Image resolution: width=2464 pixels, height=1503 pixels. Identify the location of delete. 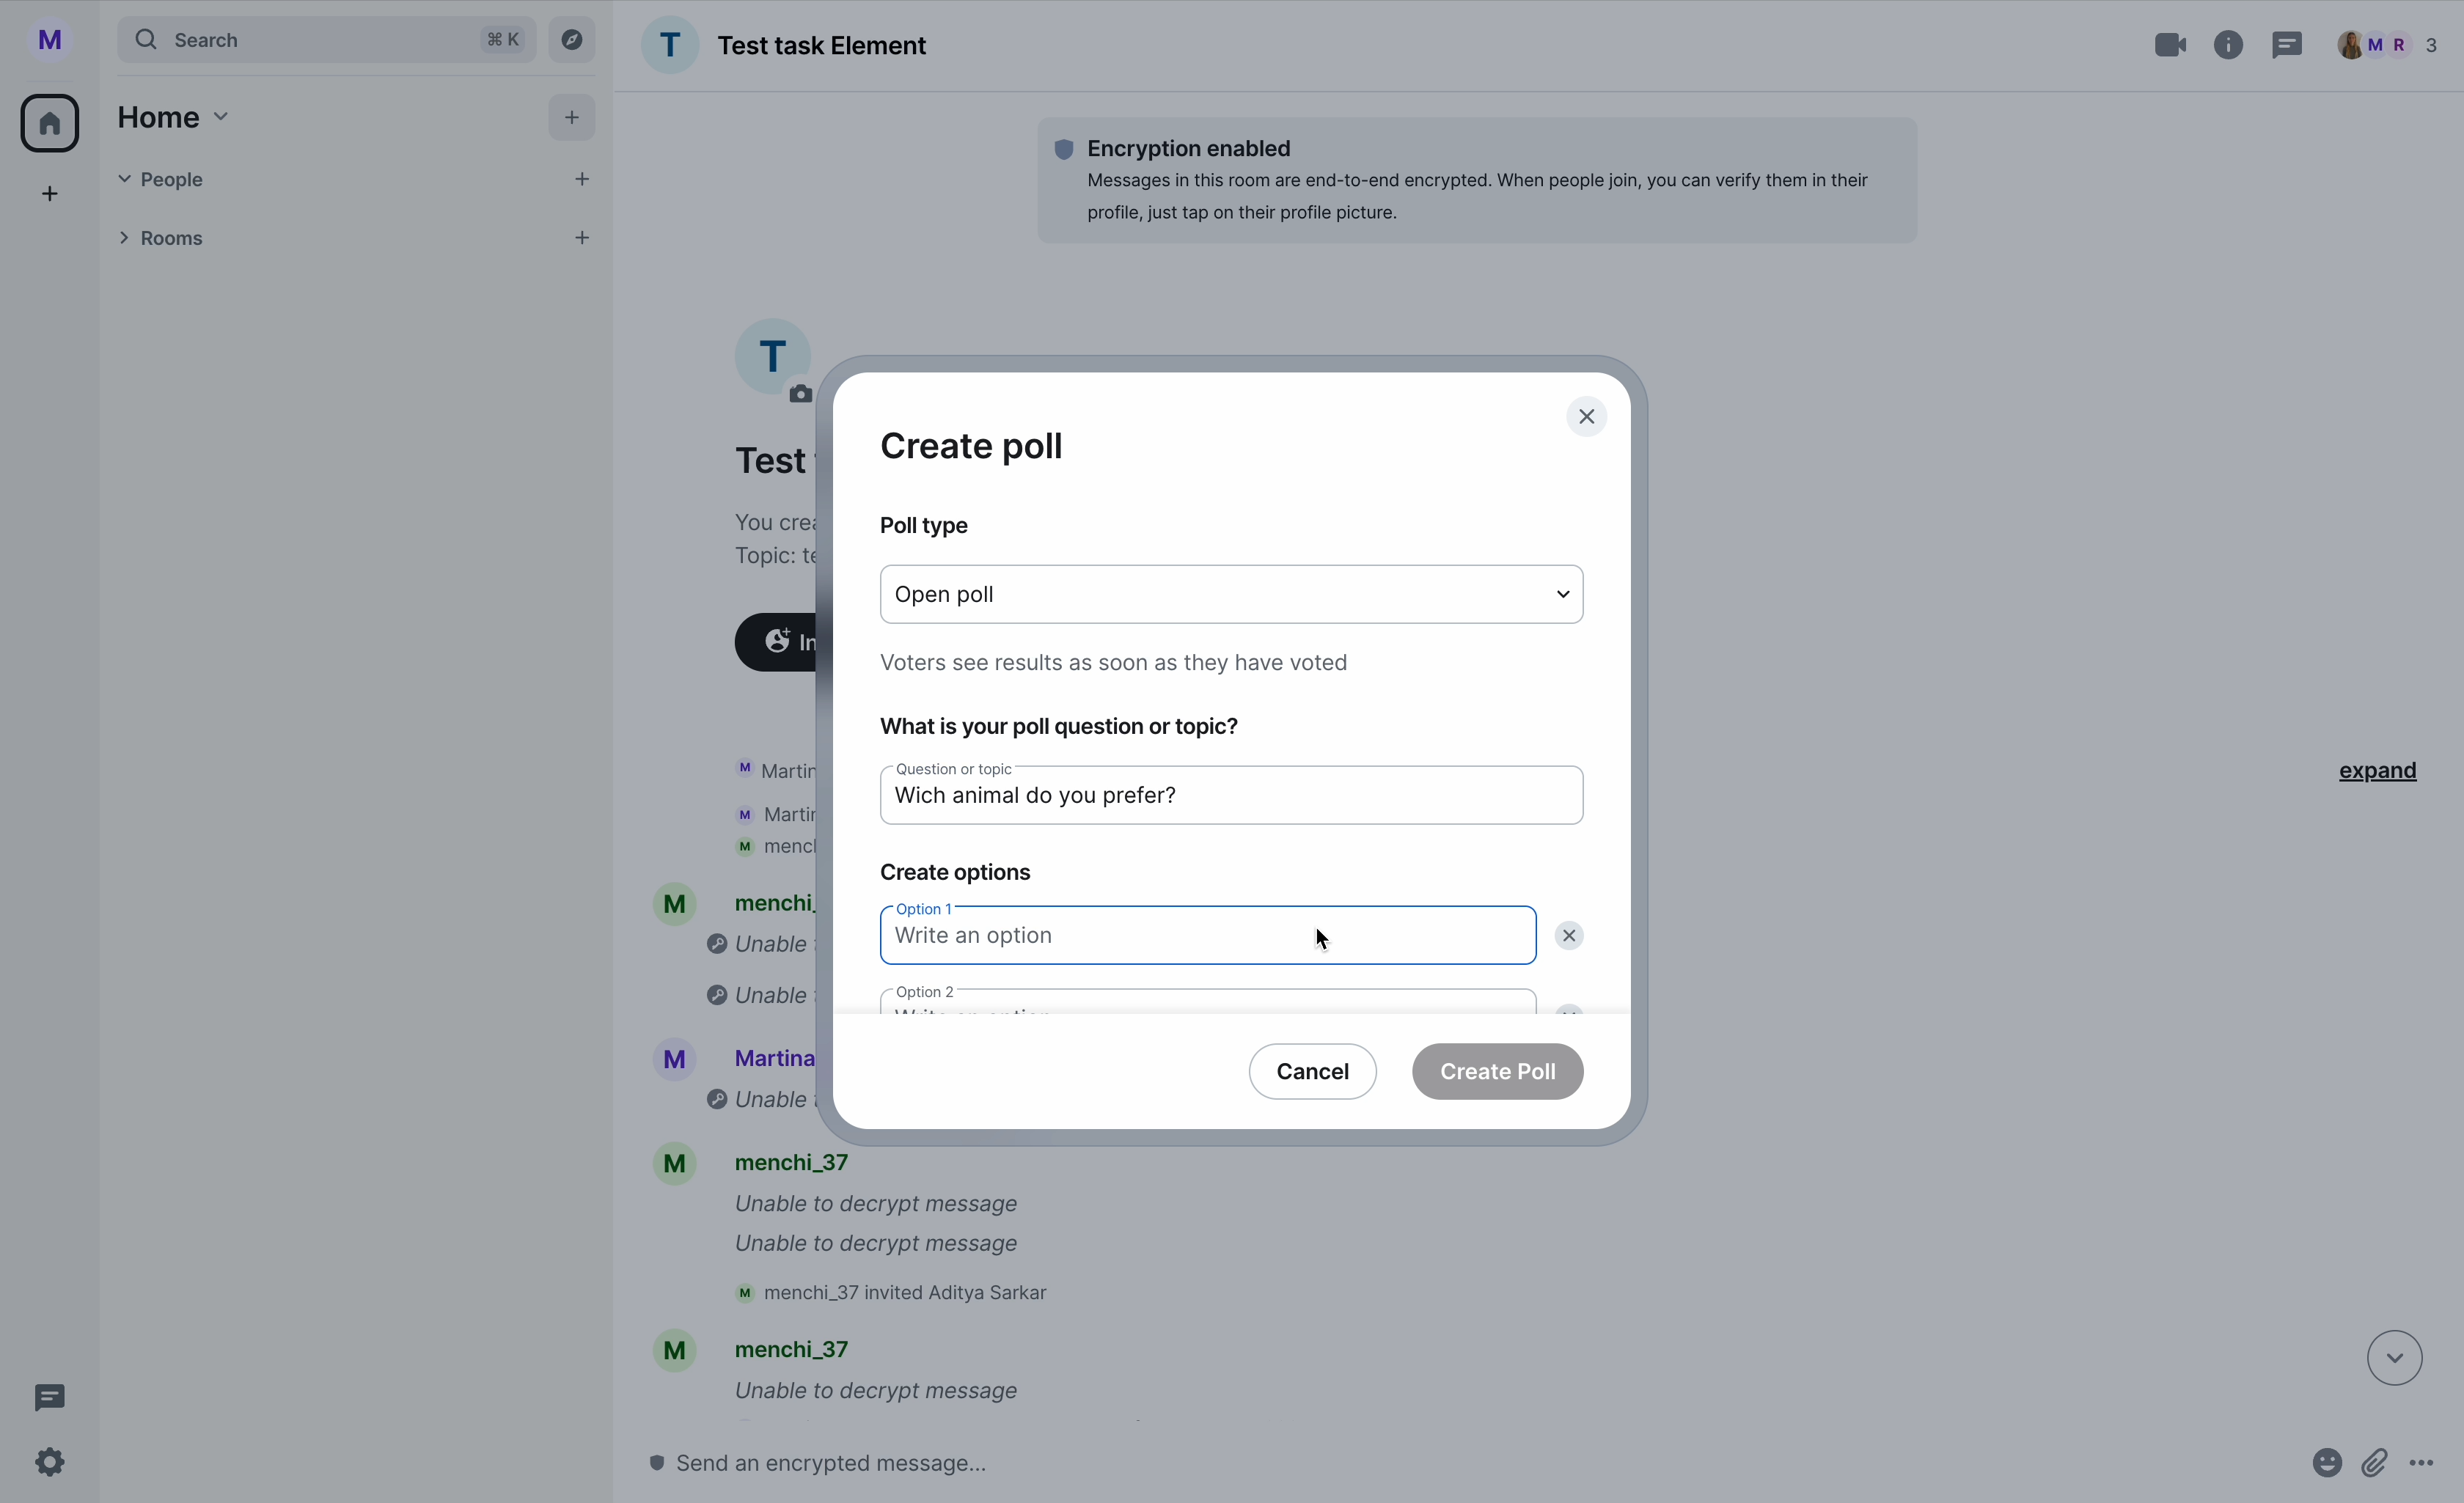
(1574, 937).